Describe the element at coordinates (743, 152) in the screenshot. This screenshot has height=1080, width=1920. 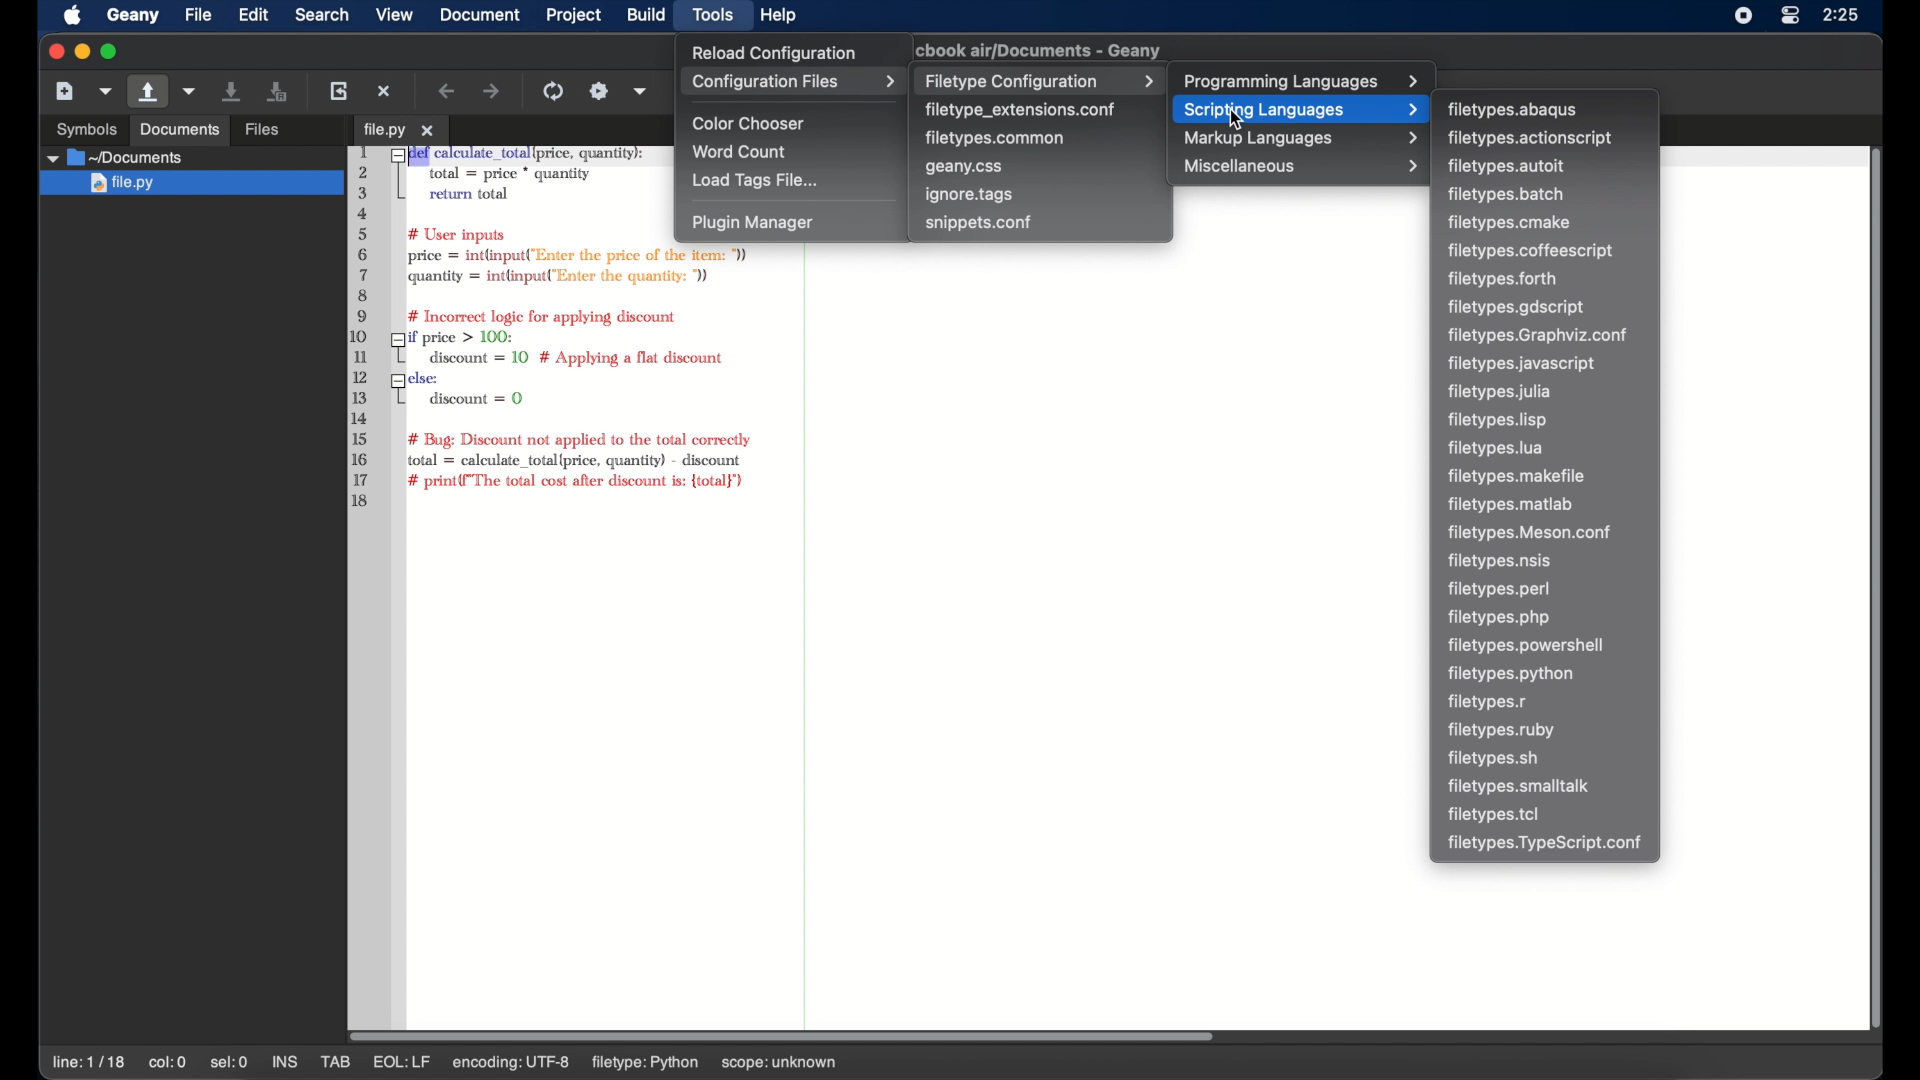
I see `word count` at that location.